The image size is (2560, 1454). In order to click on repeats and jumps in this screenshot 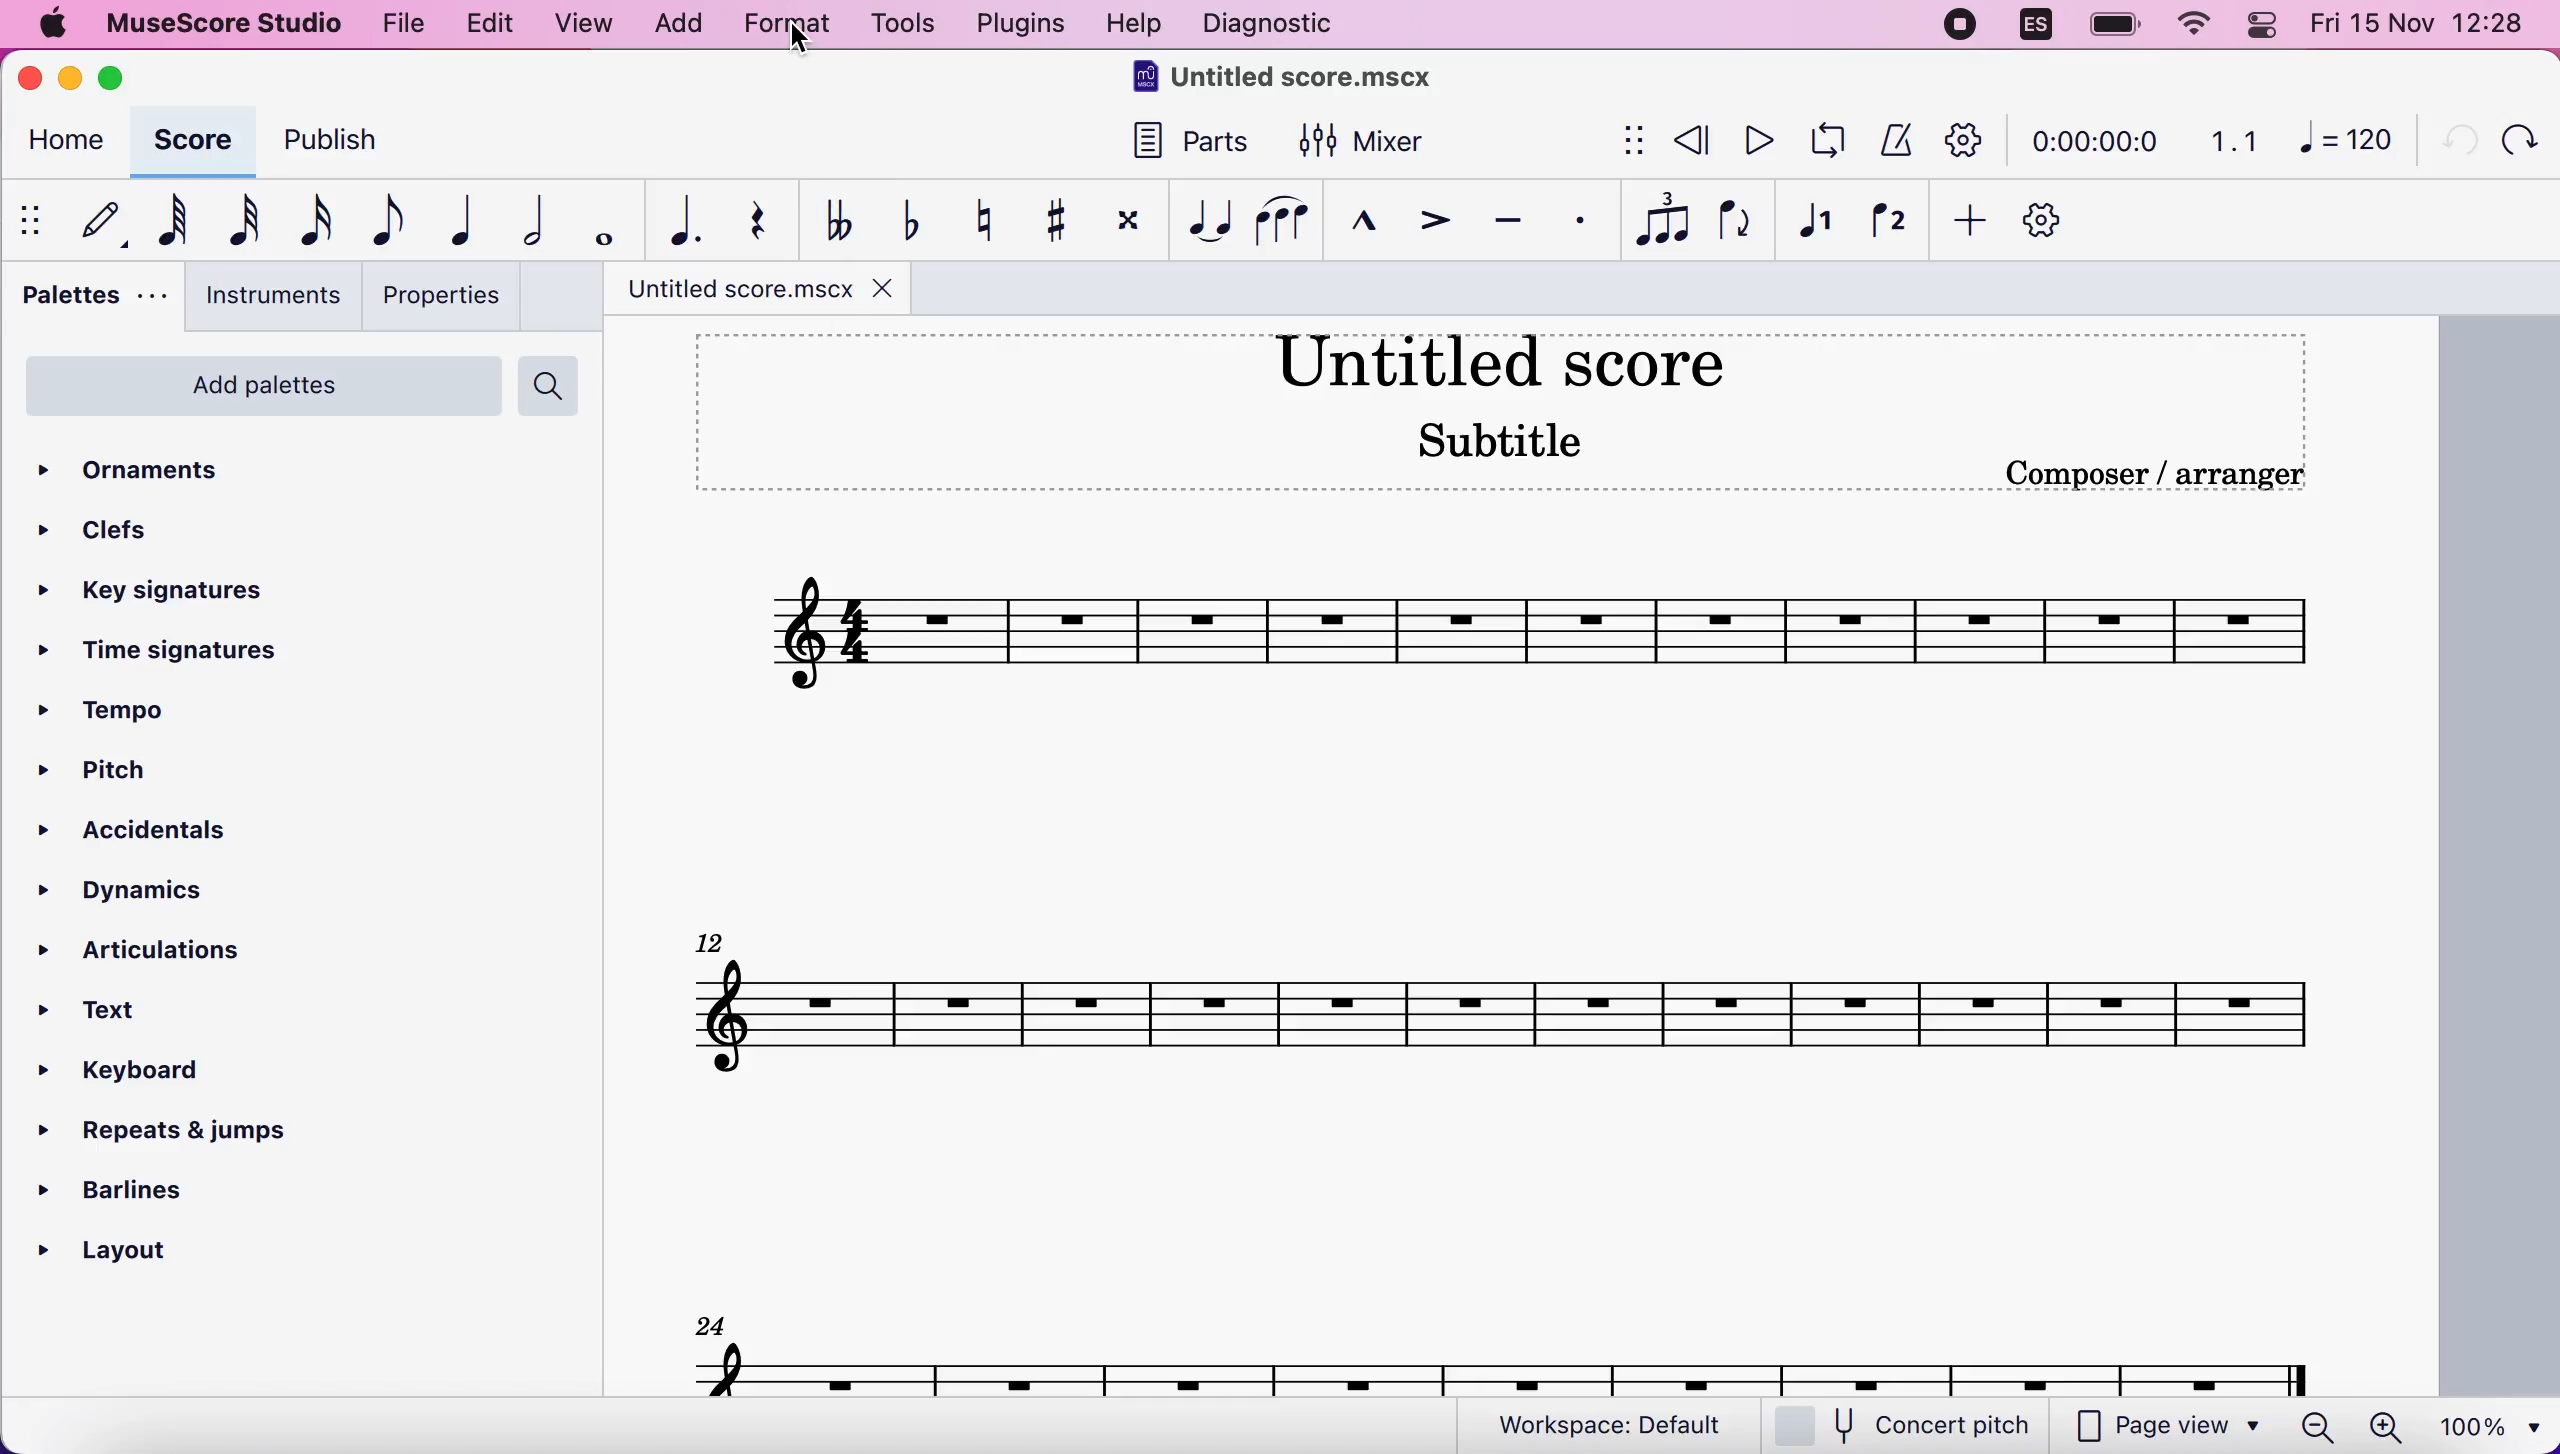, I will do `click(166, 1124)`.